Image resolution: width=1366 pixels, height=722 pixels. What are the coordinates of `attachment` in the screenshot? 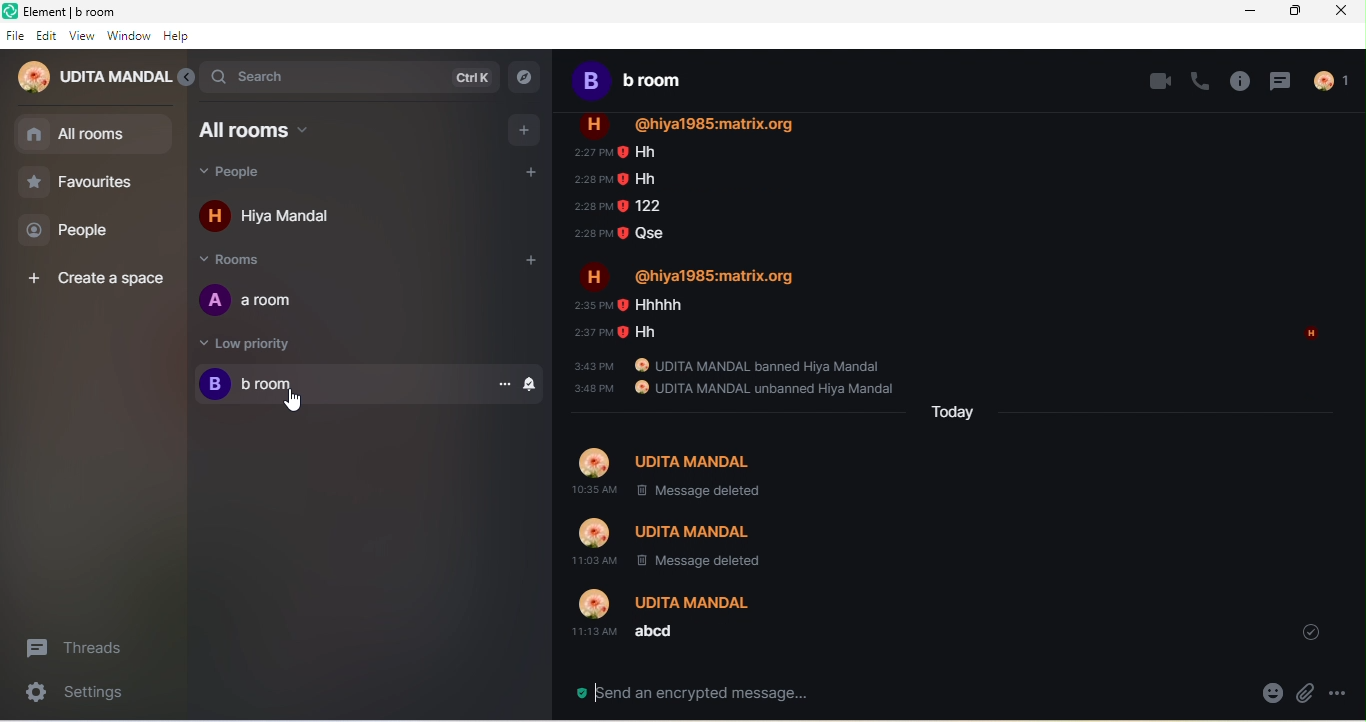 It's located at (1307, 696).